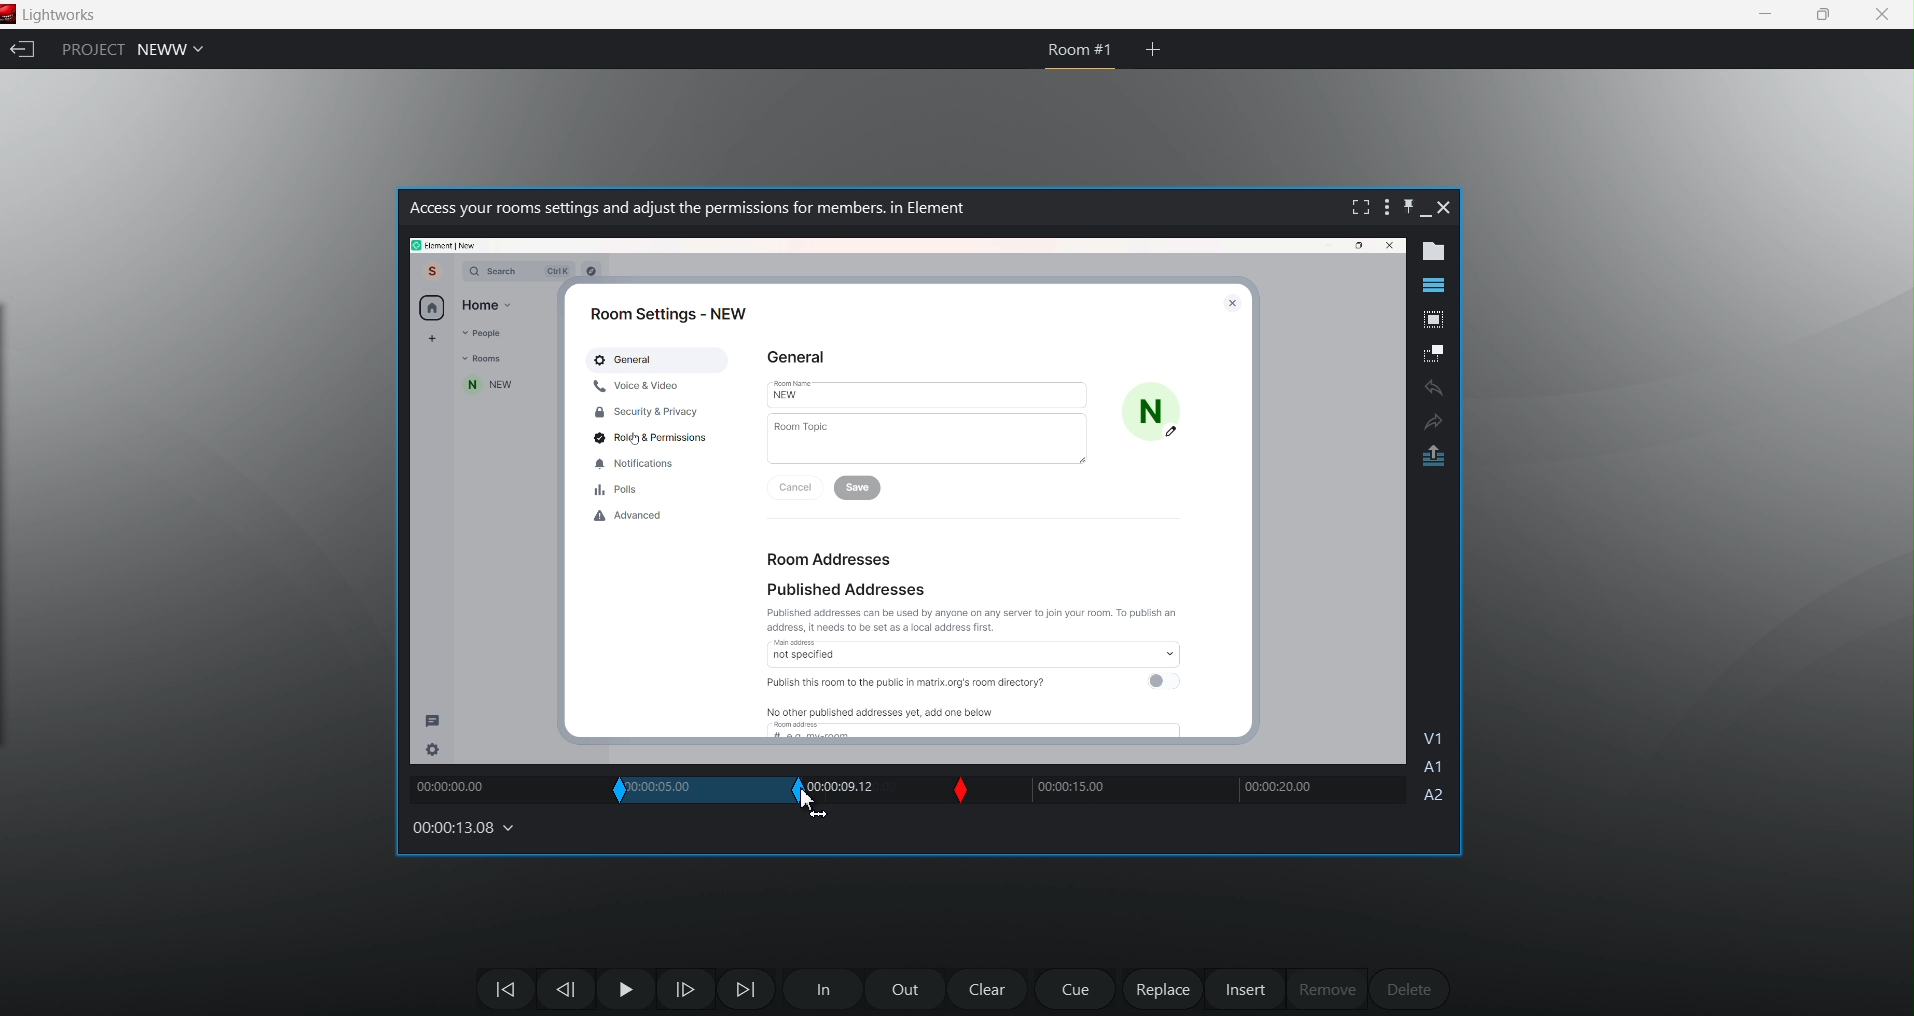  I want to click on add new, so click(430, 340).